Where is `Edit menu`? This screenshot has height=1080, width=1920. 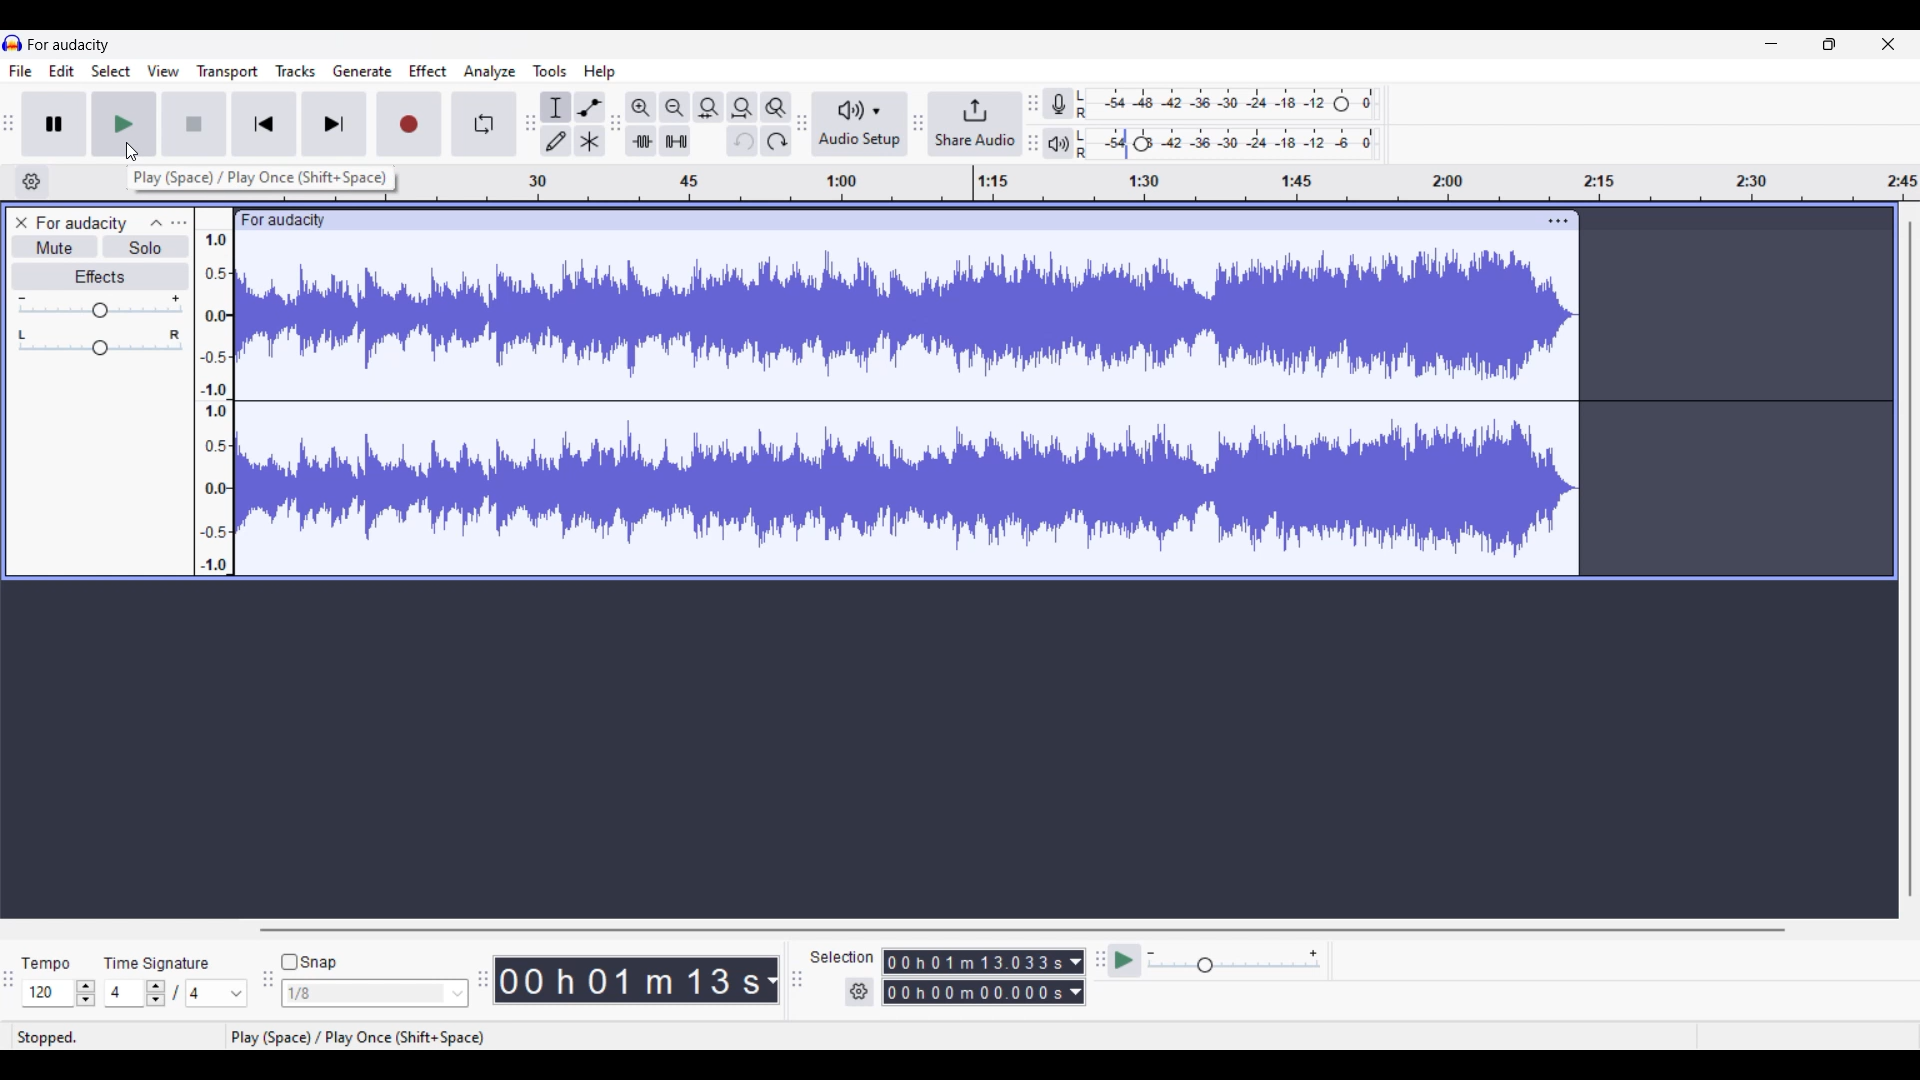
Edit menu is located at coordinates (62, 70).